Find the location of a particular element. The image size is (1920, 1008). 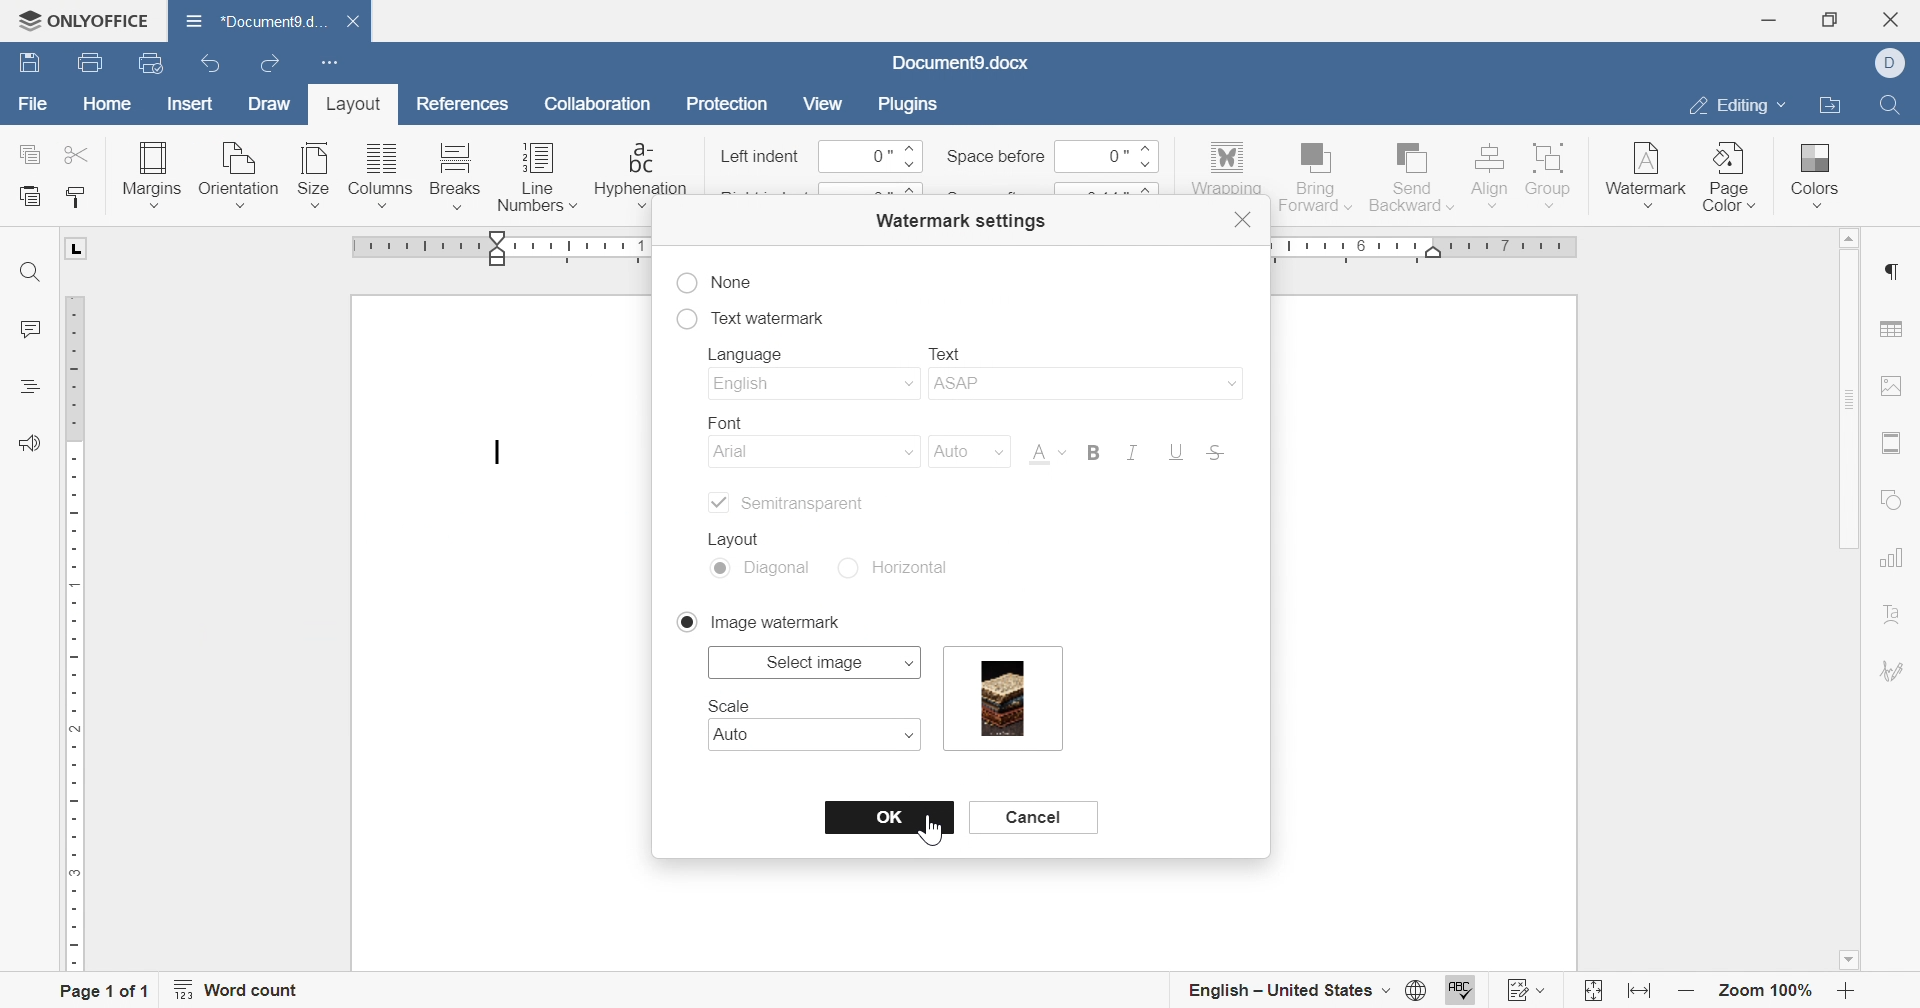

references is located at coordinates (465, 101).